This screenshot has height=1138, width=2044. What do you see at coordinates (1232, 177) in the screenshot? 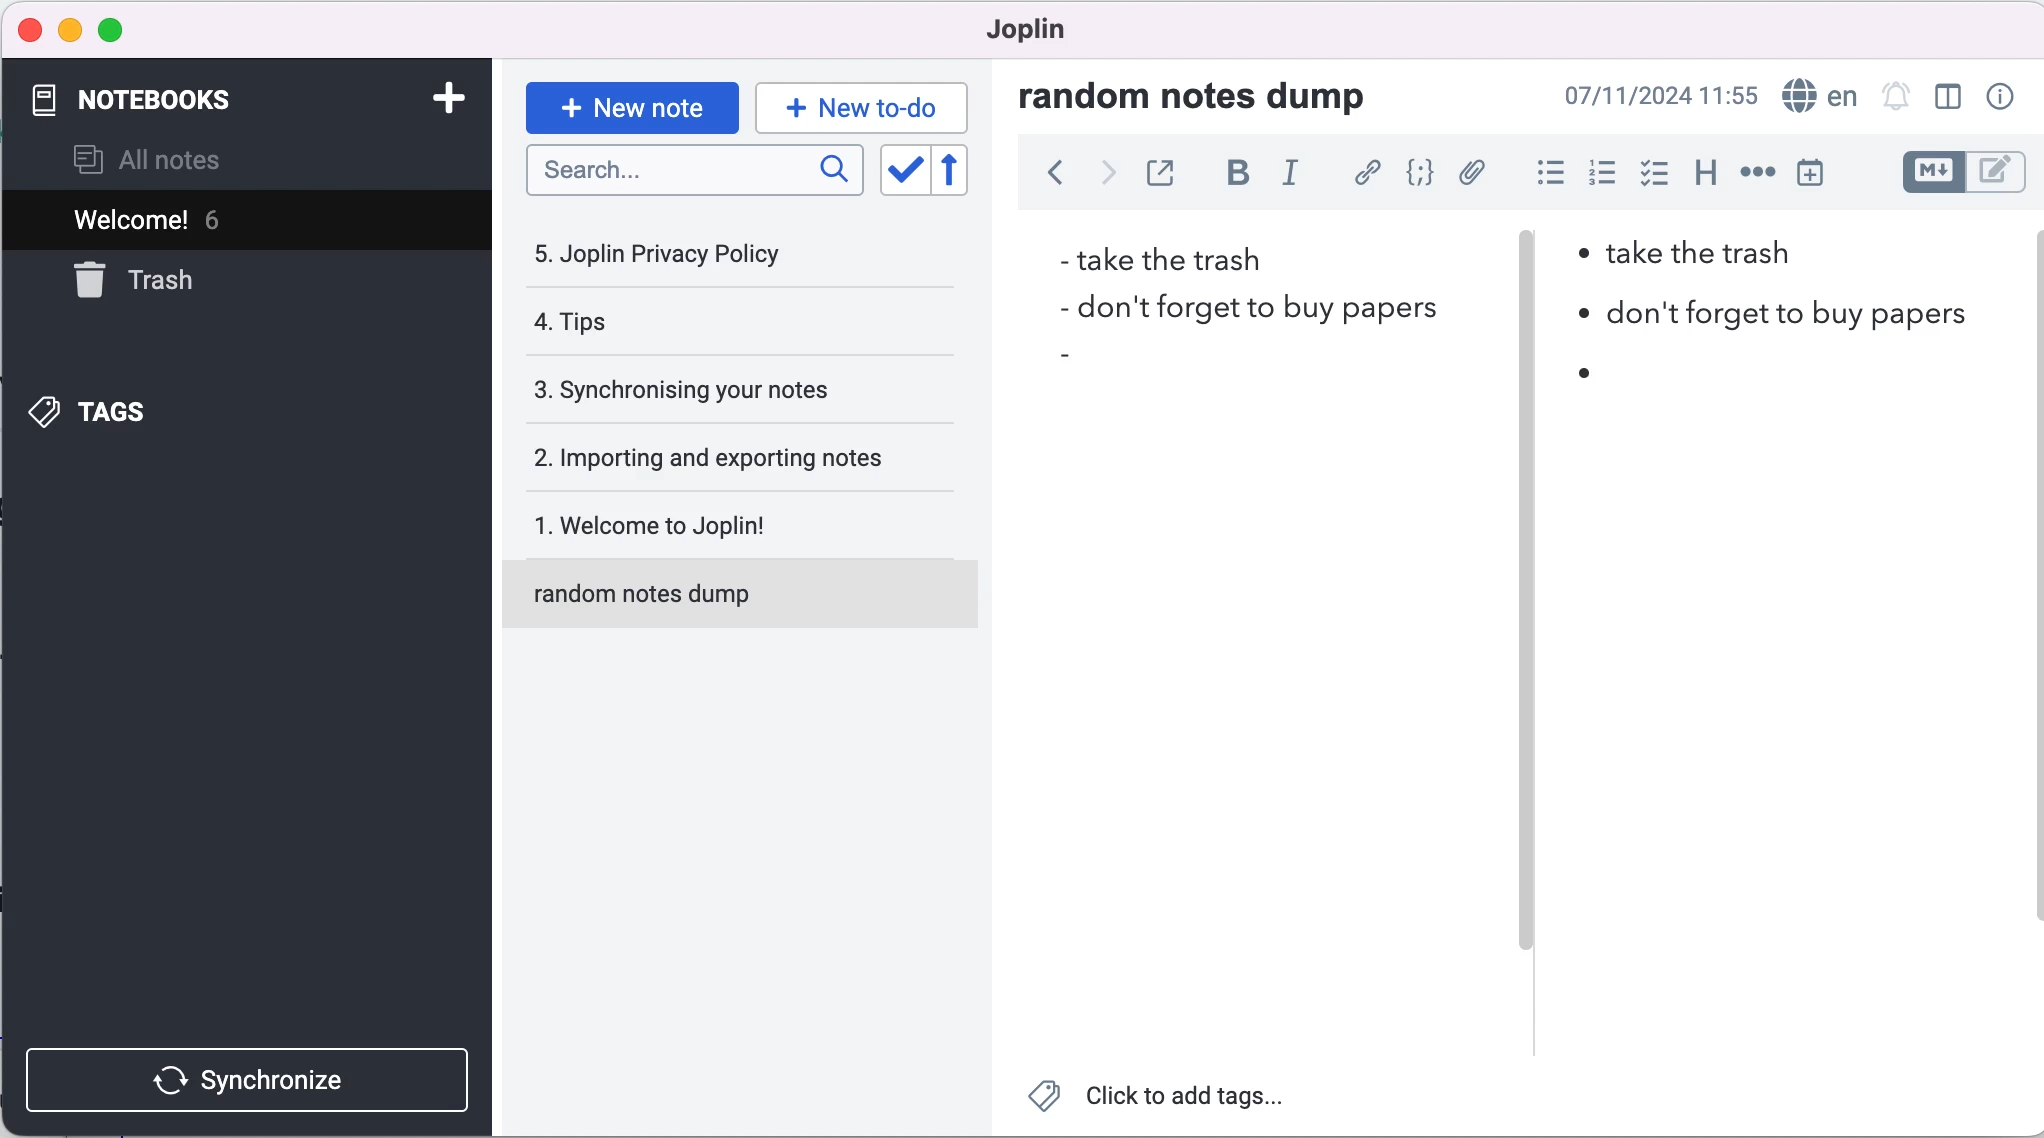
I see `bold` at bounding box center [1232, 177].